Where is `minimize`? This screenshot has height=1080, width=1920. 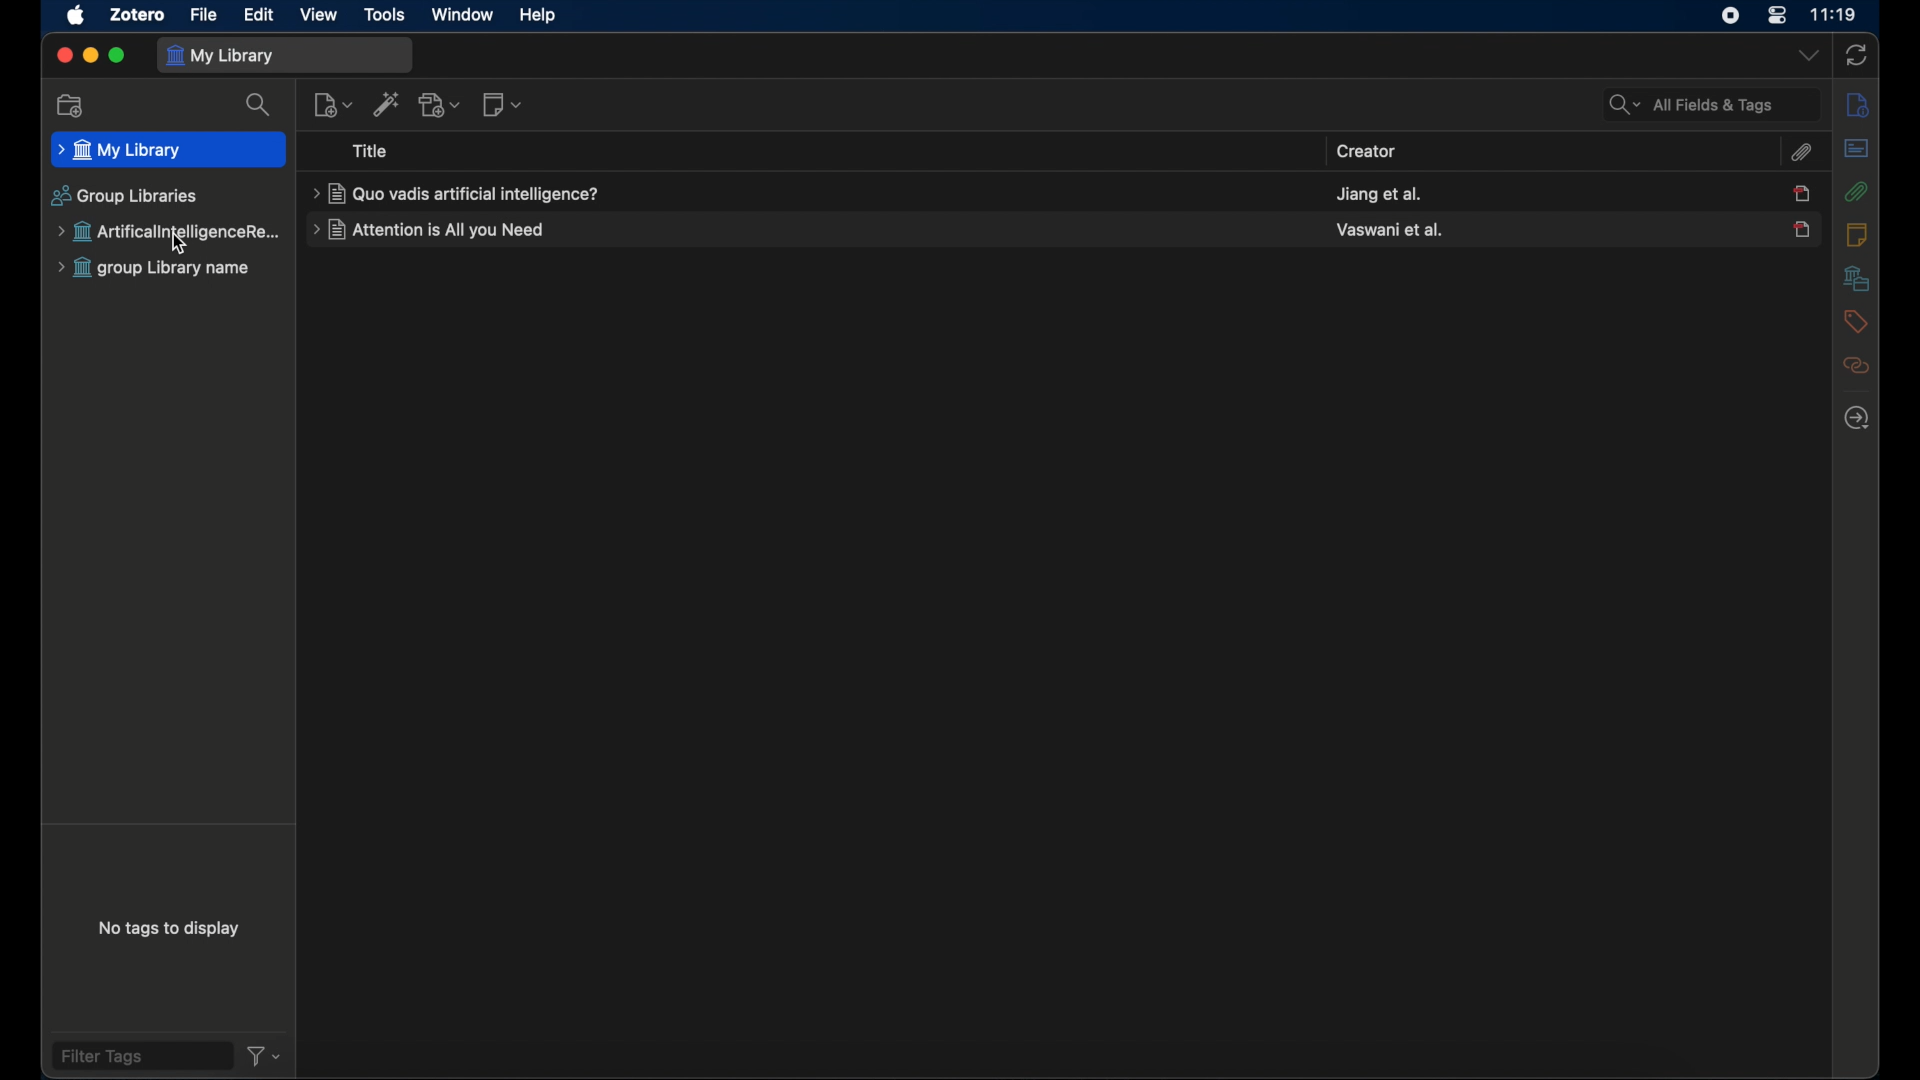
minimize is located at coordinates (89, 56).